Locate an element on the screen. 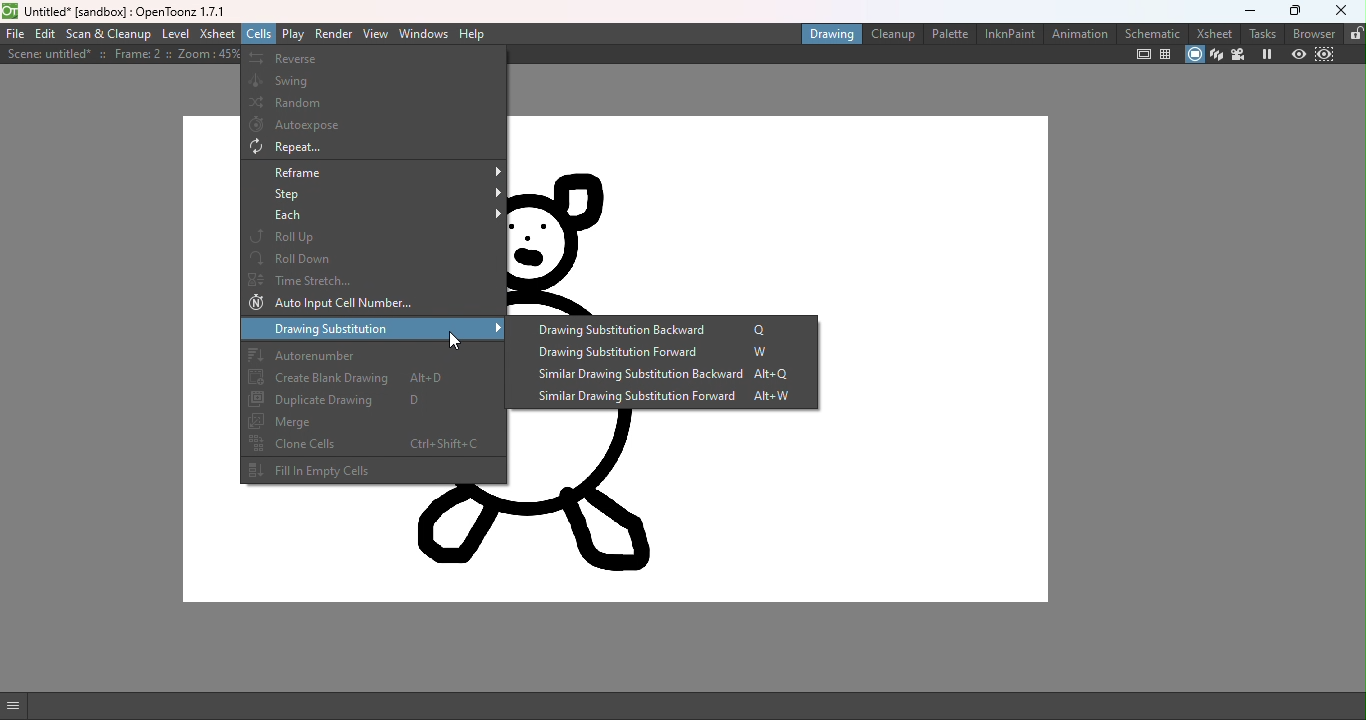 The width and height of the screenshot is (1366, 720). Autoexpose is located at coordinates (374, 126).